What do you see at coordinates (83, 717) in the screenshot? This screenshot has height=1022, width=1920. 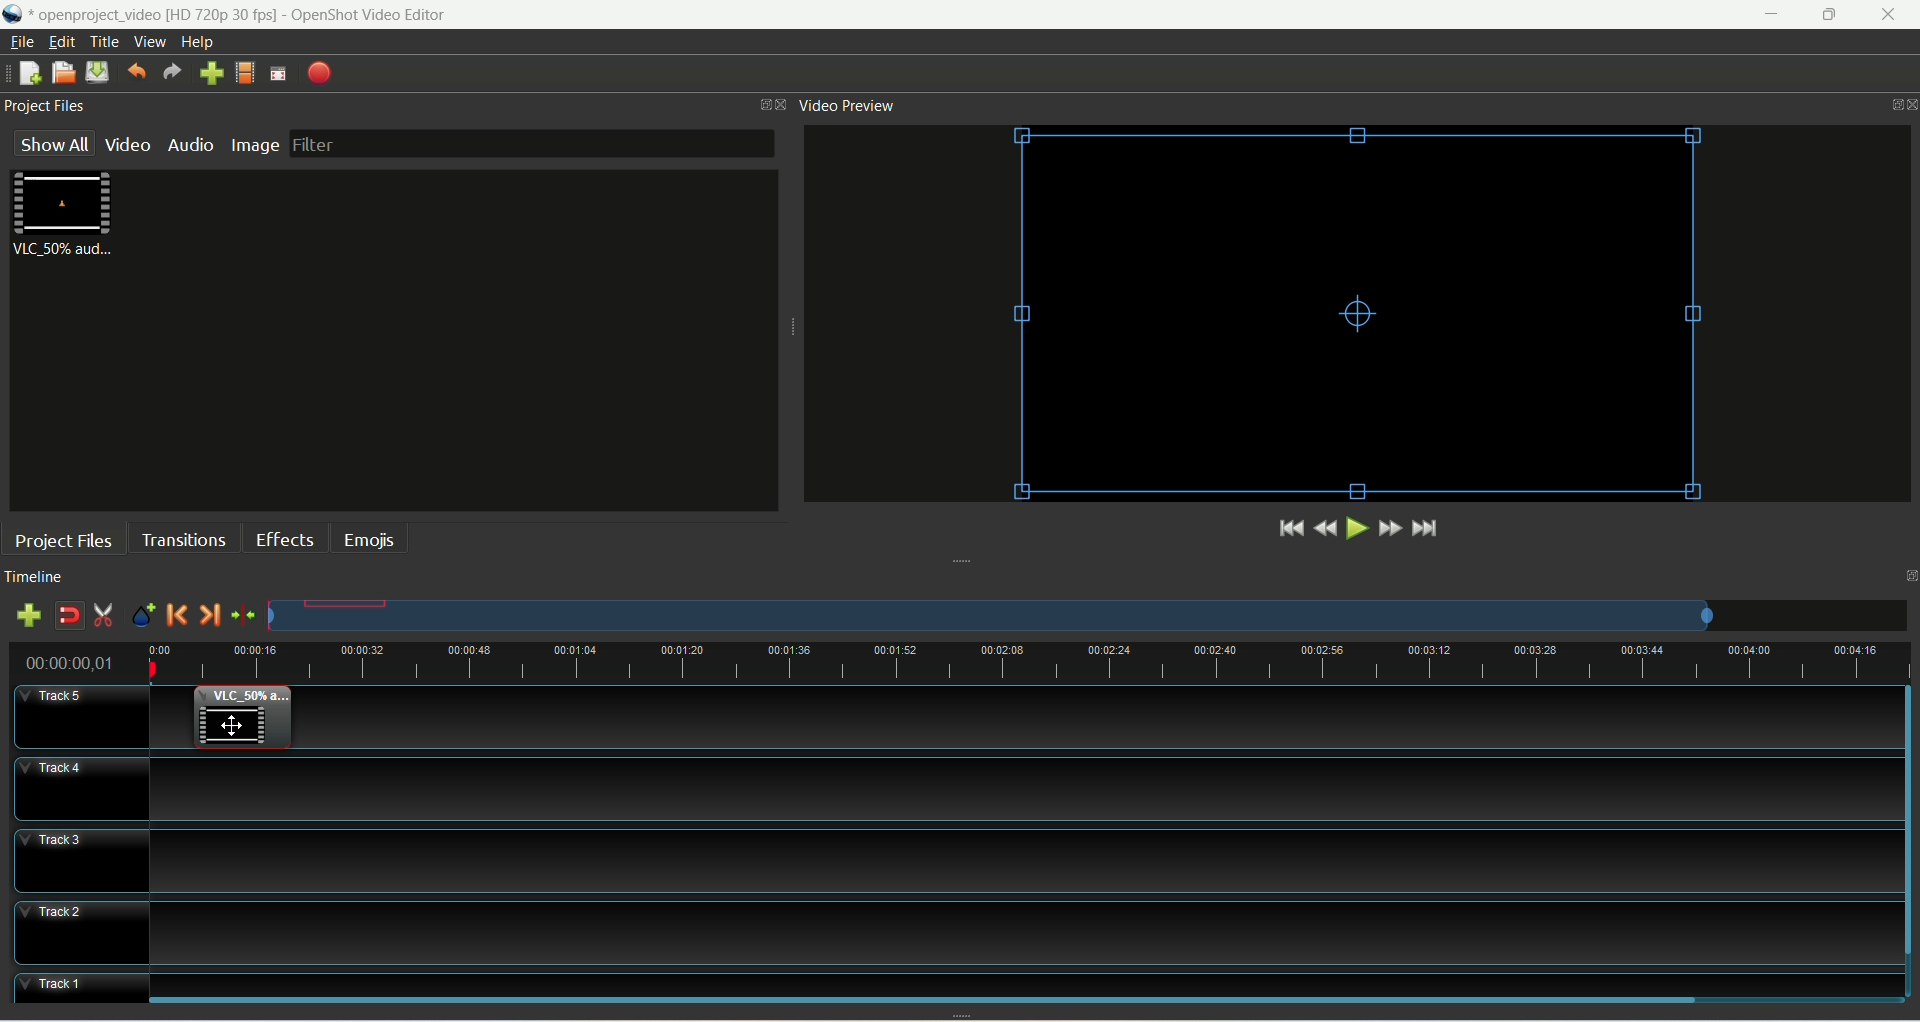 I see `track5` at bounding box center [83, 717].